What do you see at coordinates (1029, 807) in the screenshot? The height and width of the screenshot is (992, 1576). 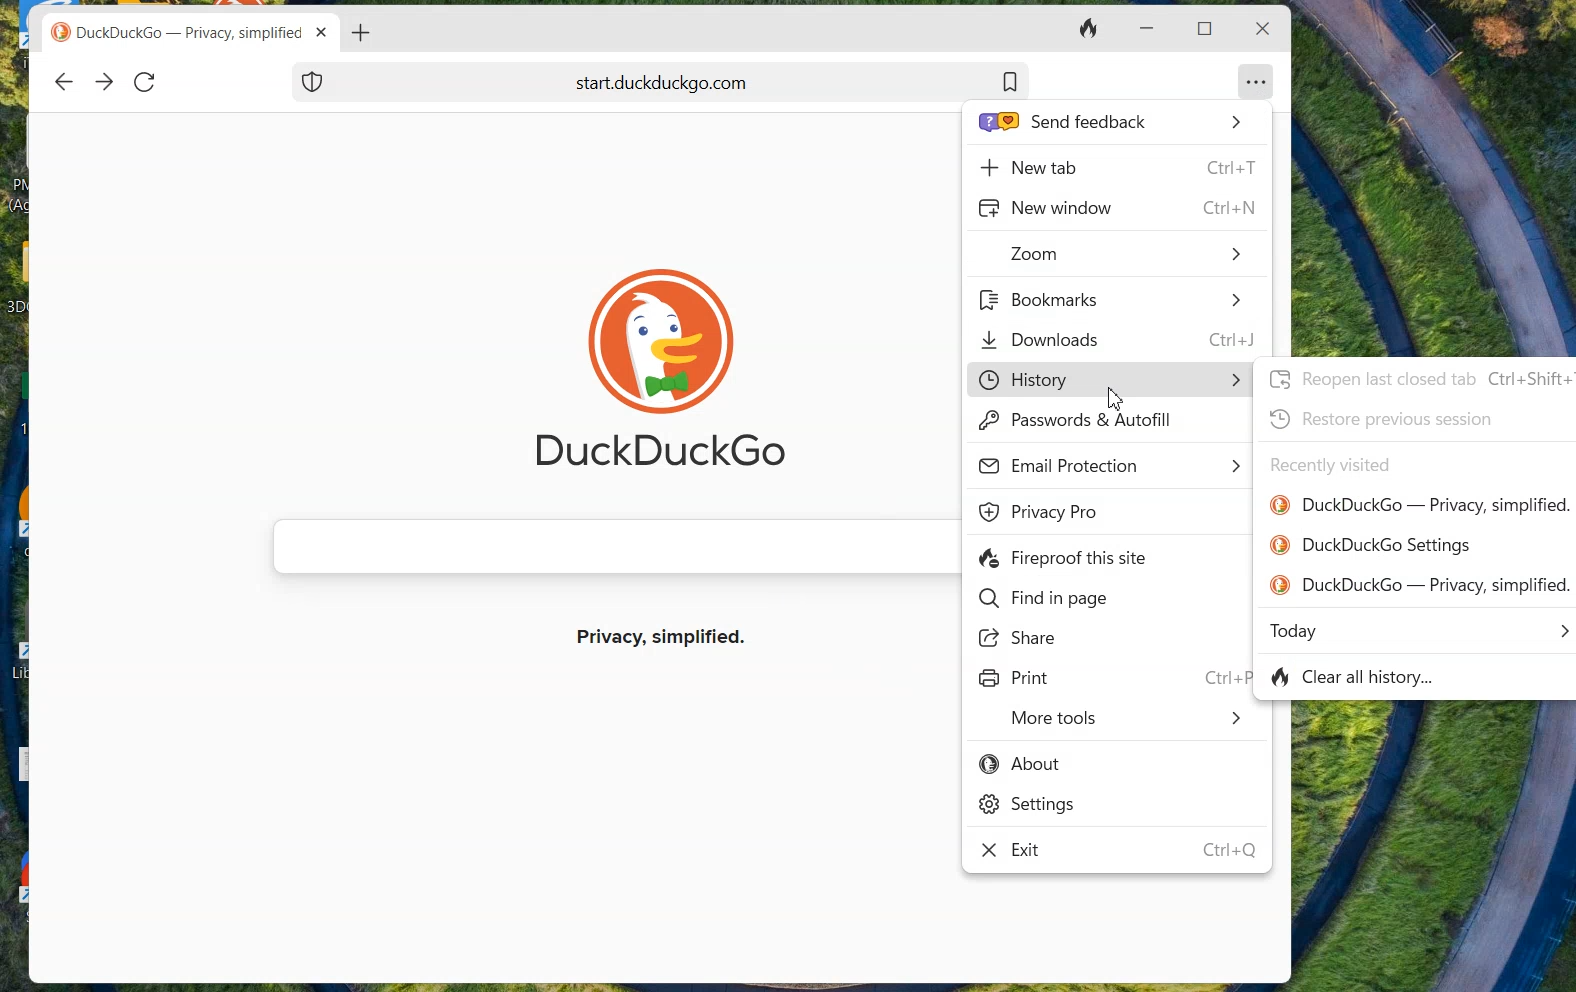 I see `Settings` at bounding box center [1029, 807].